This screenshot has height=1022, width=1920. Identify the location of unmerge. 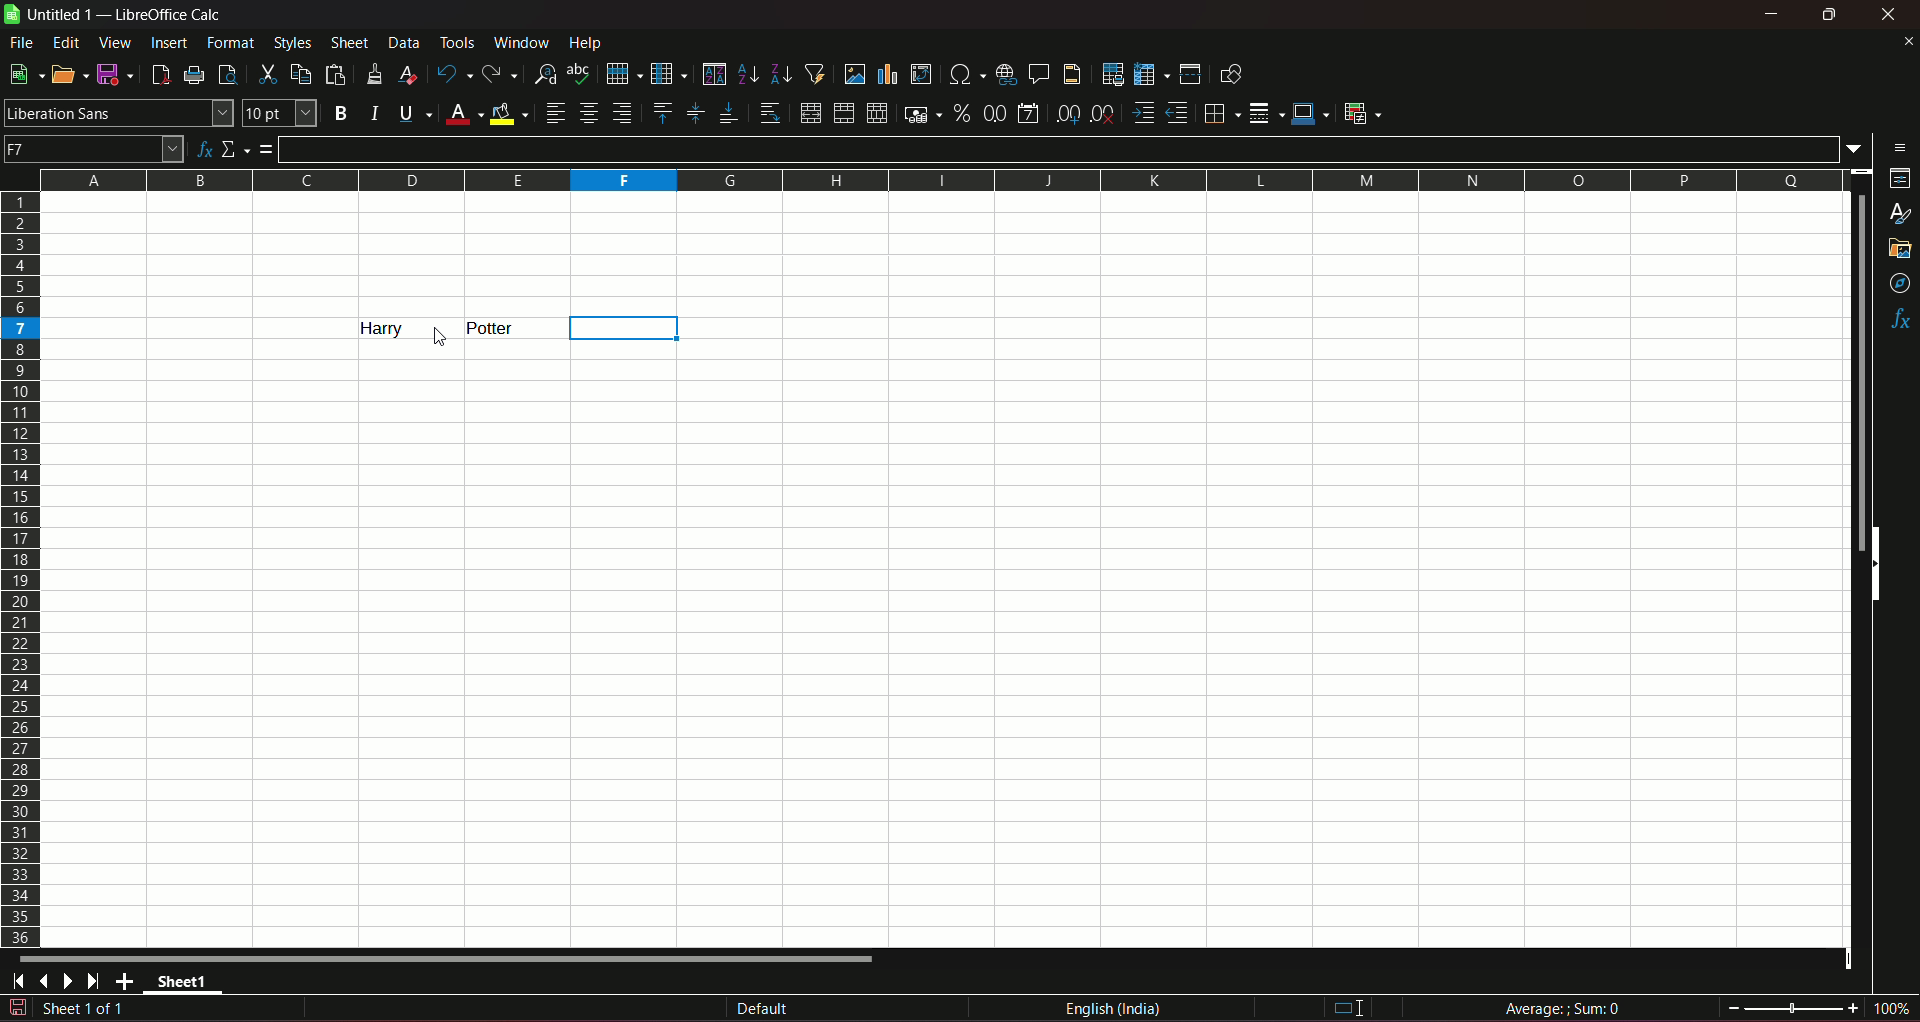
(875, 114).